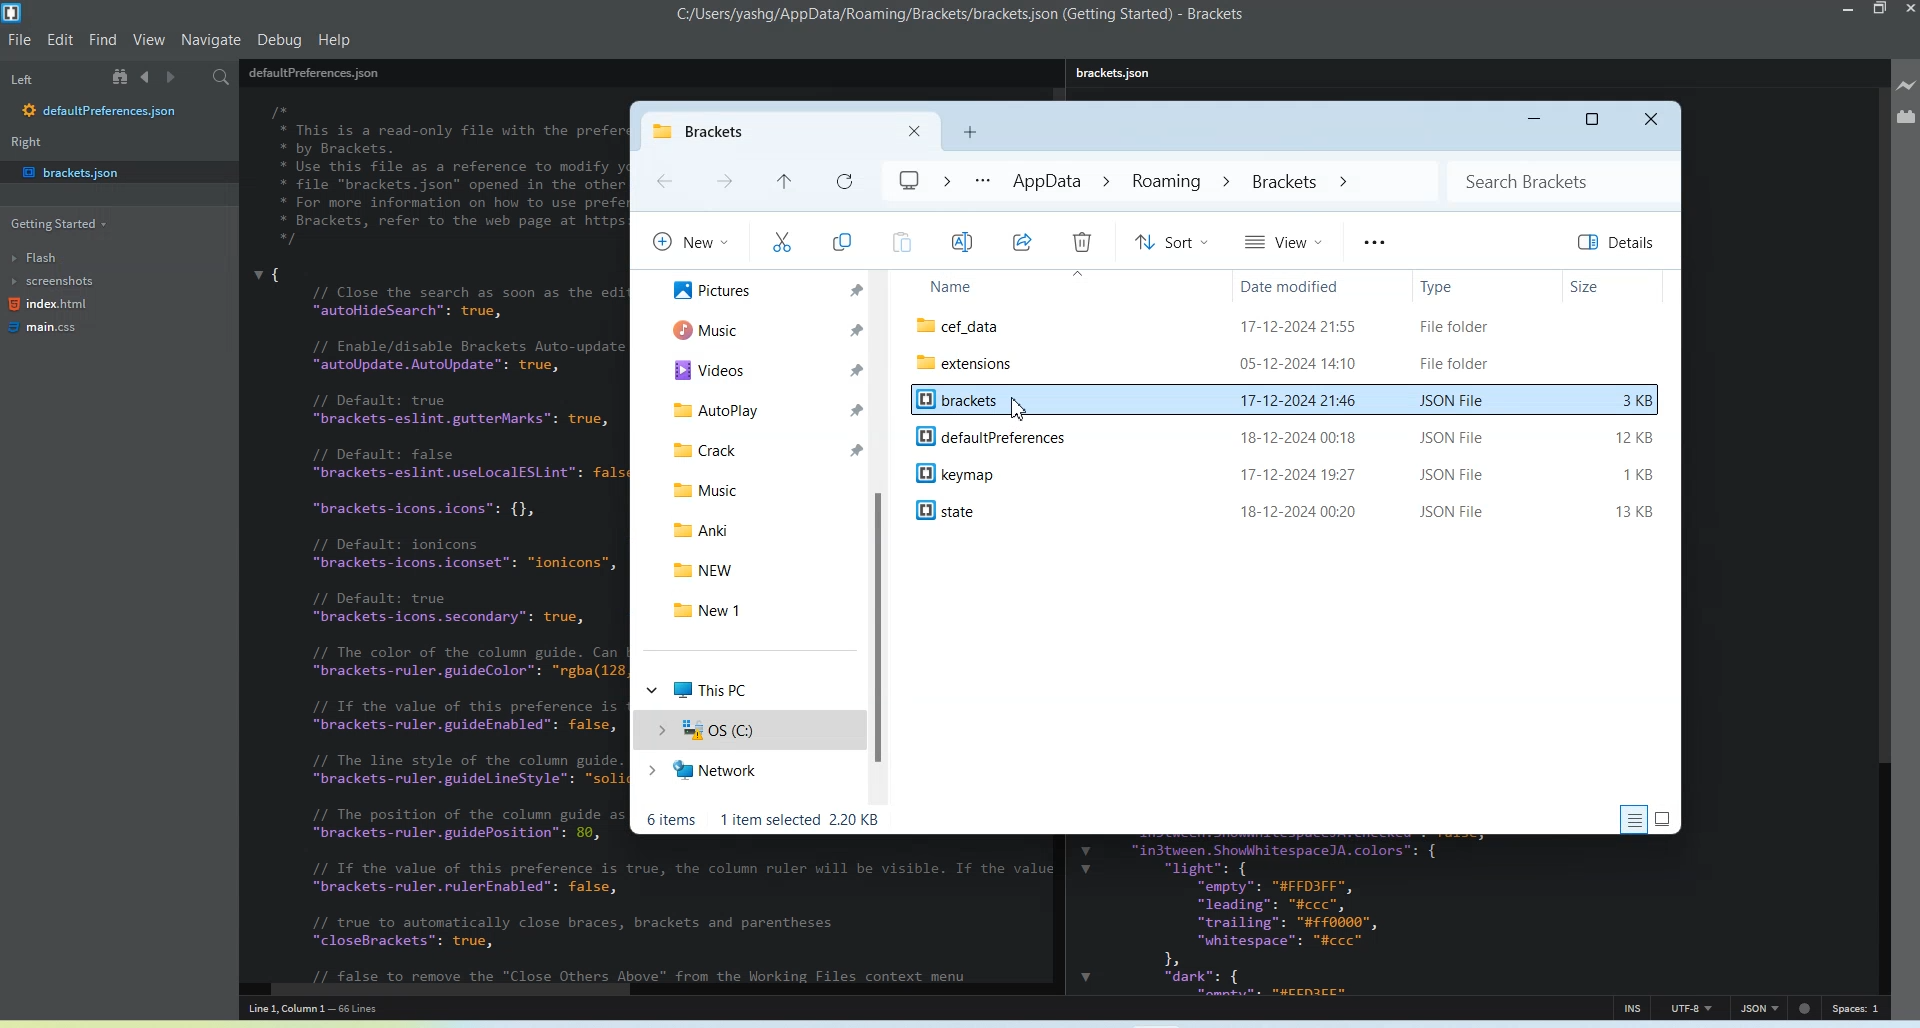  Describe the element at coordinates (62, 38) in the screenshot. I see `Edit` at that location.